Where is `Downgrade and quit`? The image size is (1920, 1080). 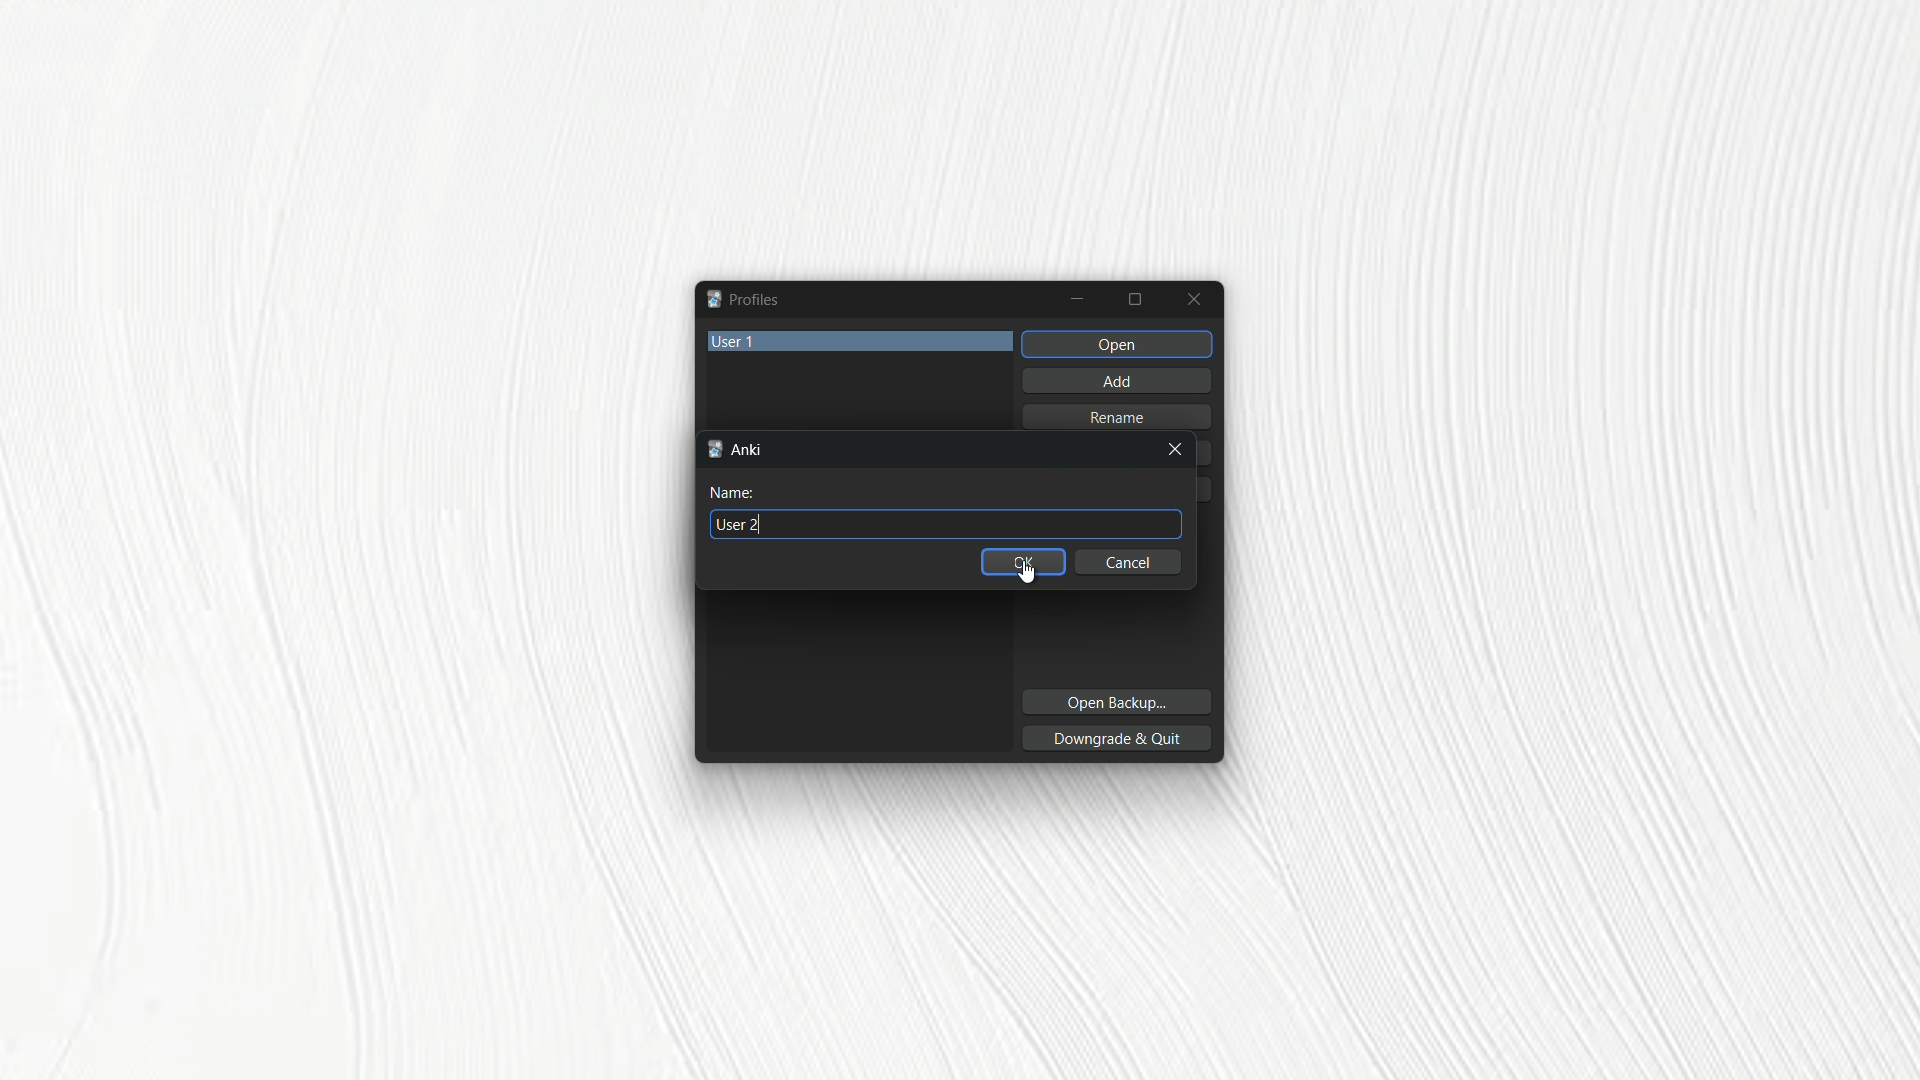
Downgrade and quit is located at coordinates (1123, 738).